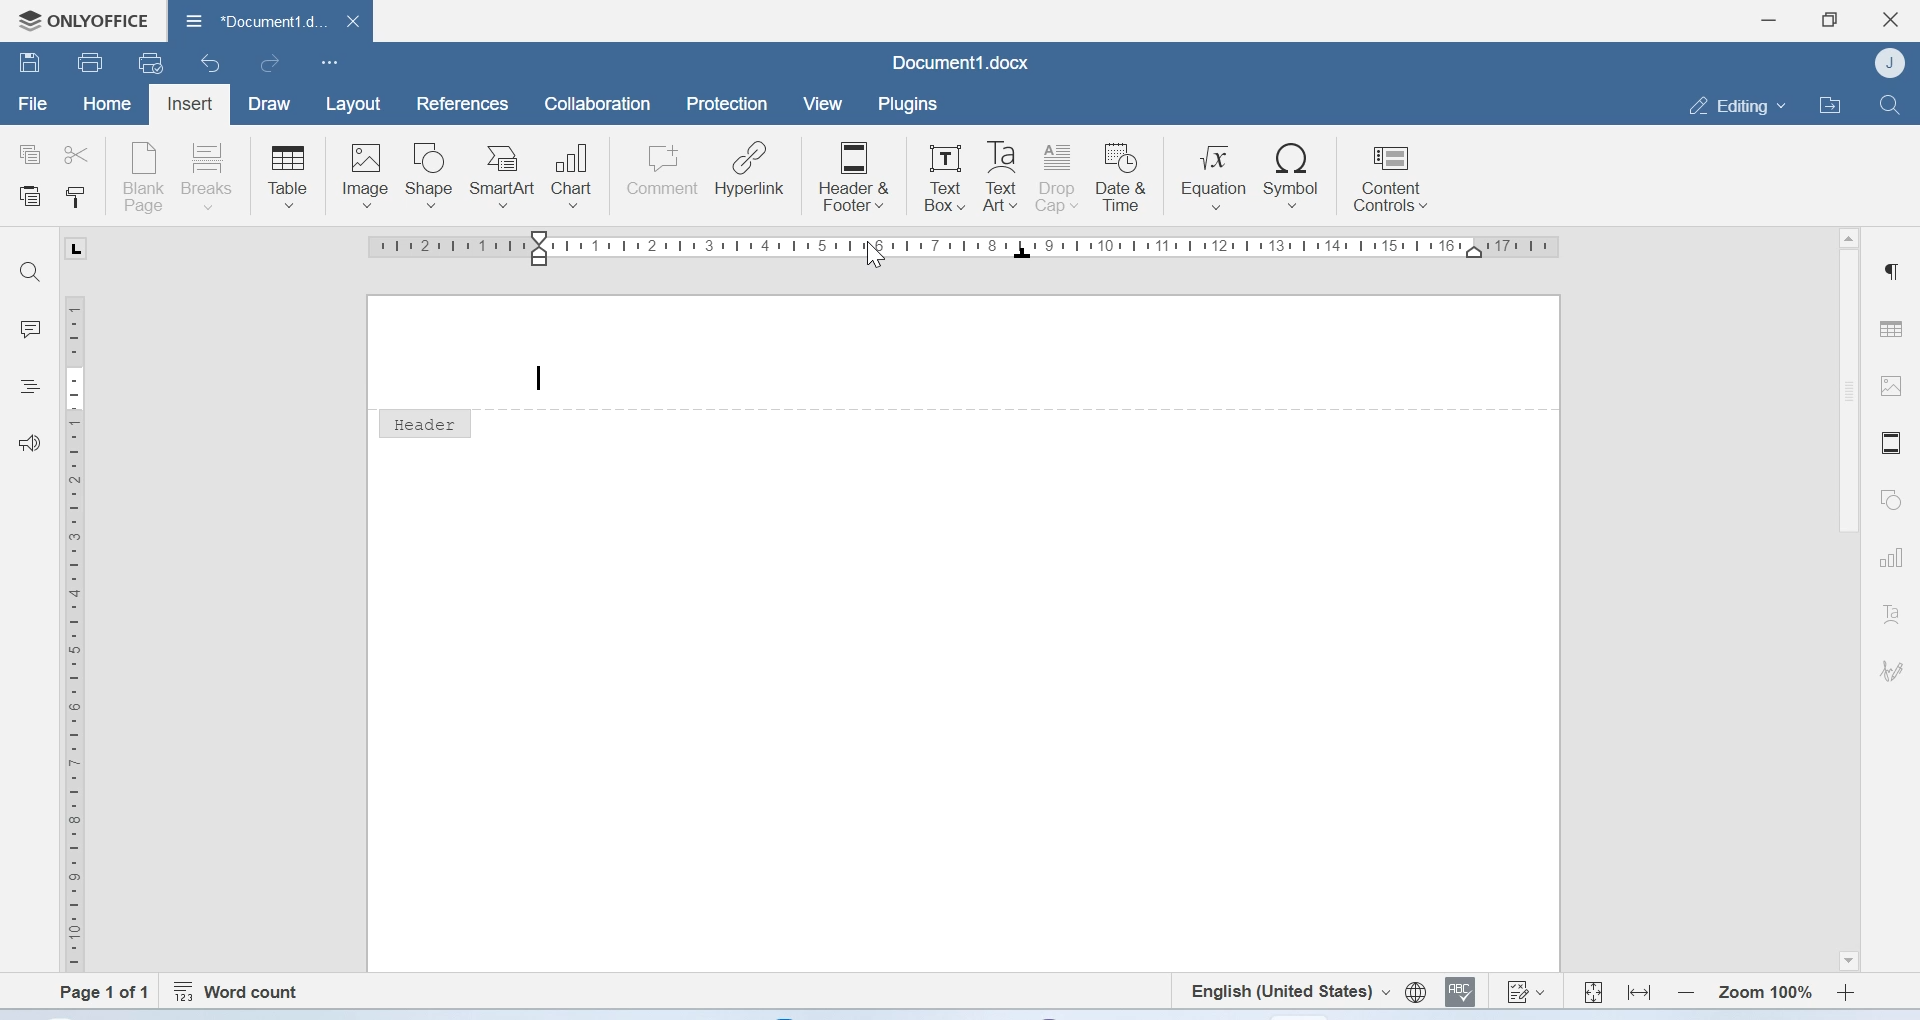 Image resolution: width=1920 pixels, height=1020 pixels. I want to click on Shapes, so click(1889, 501).